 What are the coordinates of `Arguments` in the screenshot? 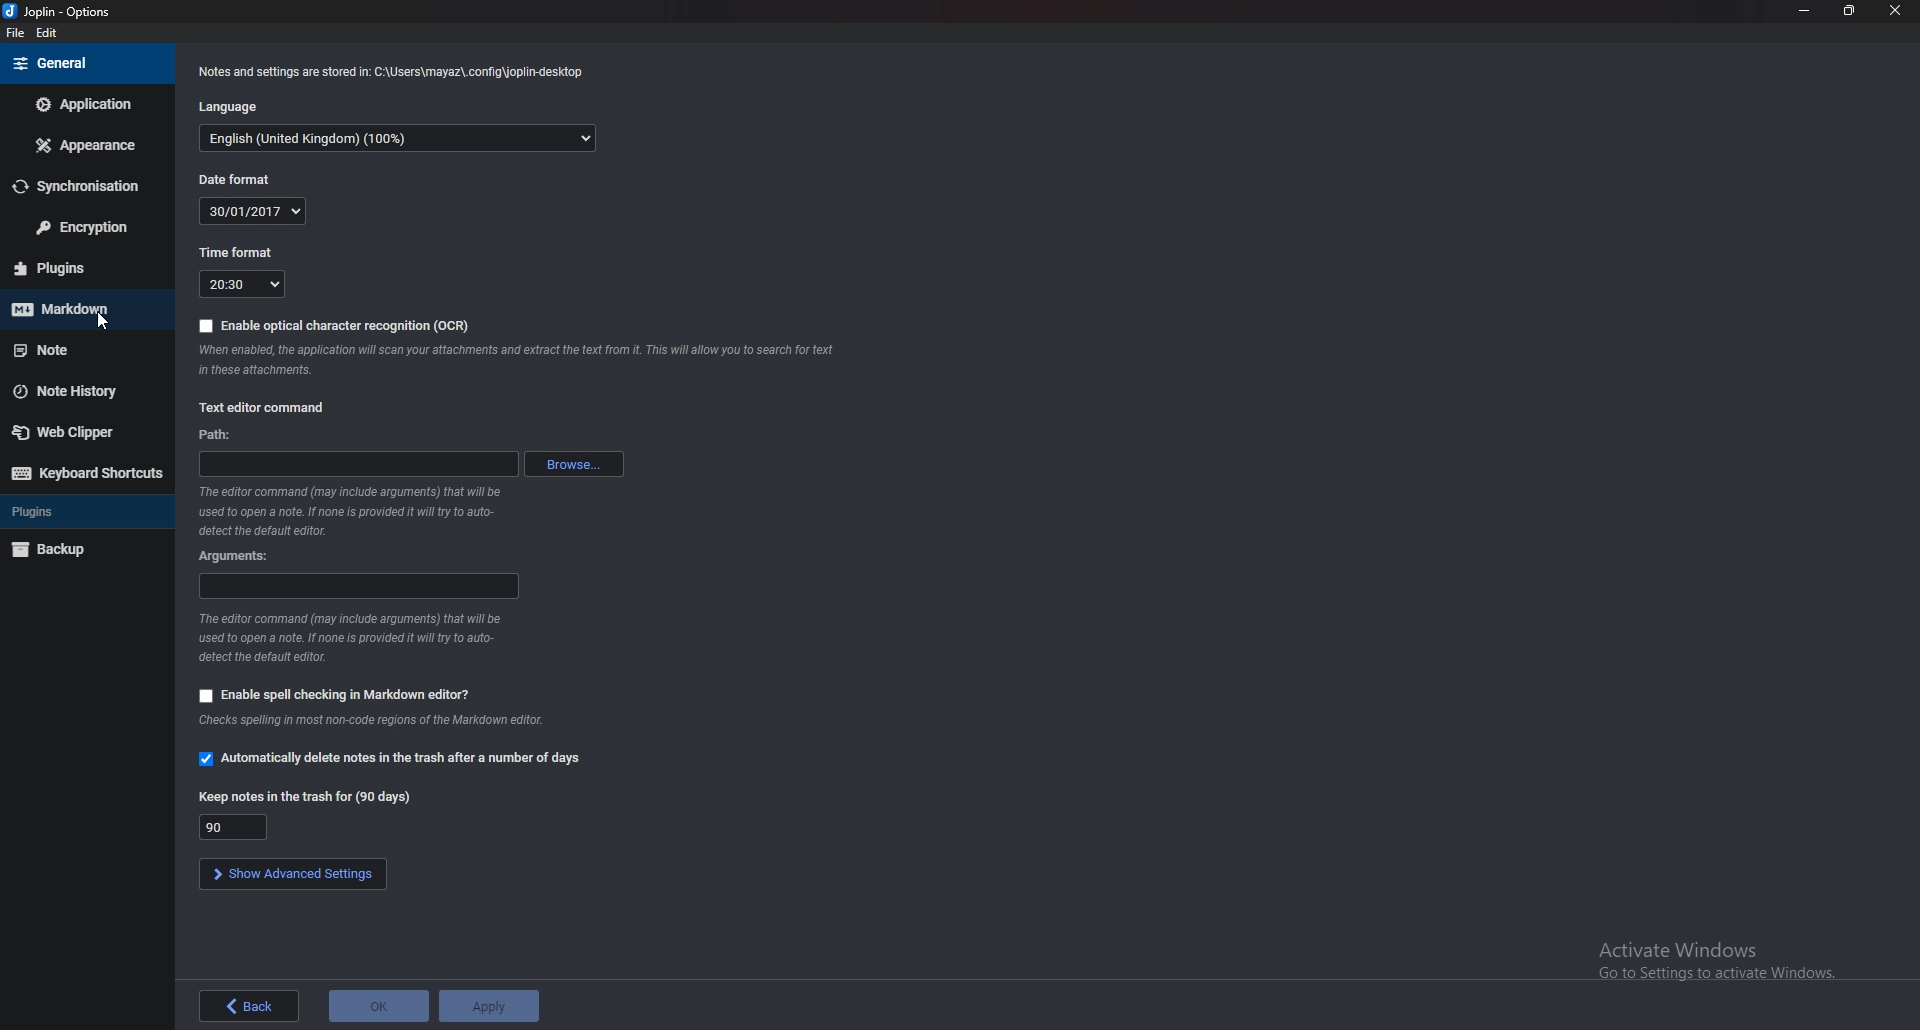 It's located at (356, 587).